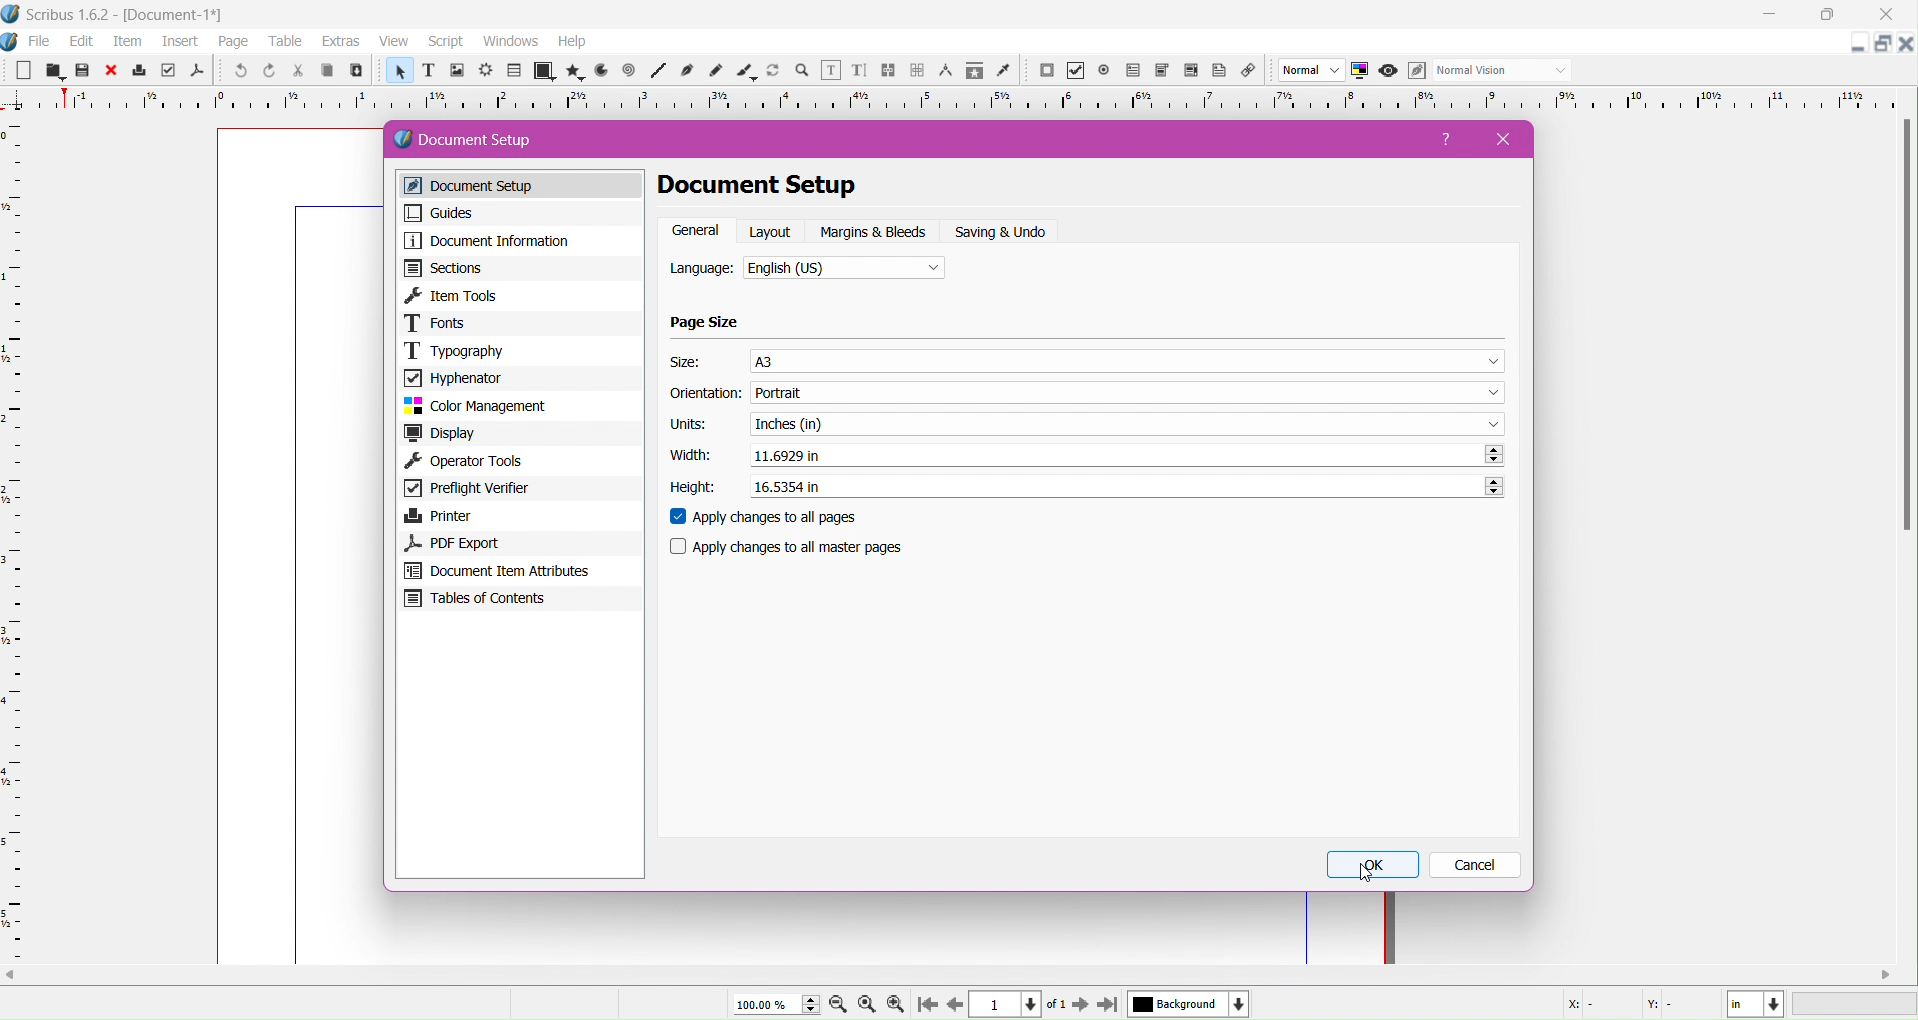 This screenshot has height=1020, width=1918. I want to click on Units, so click(689, 425).